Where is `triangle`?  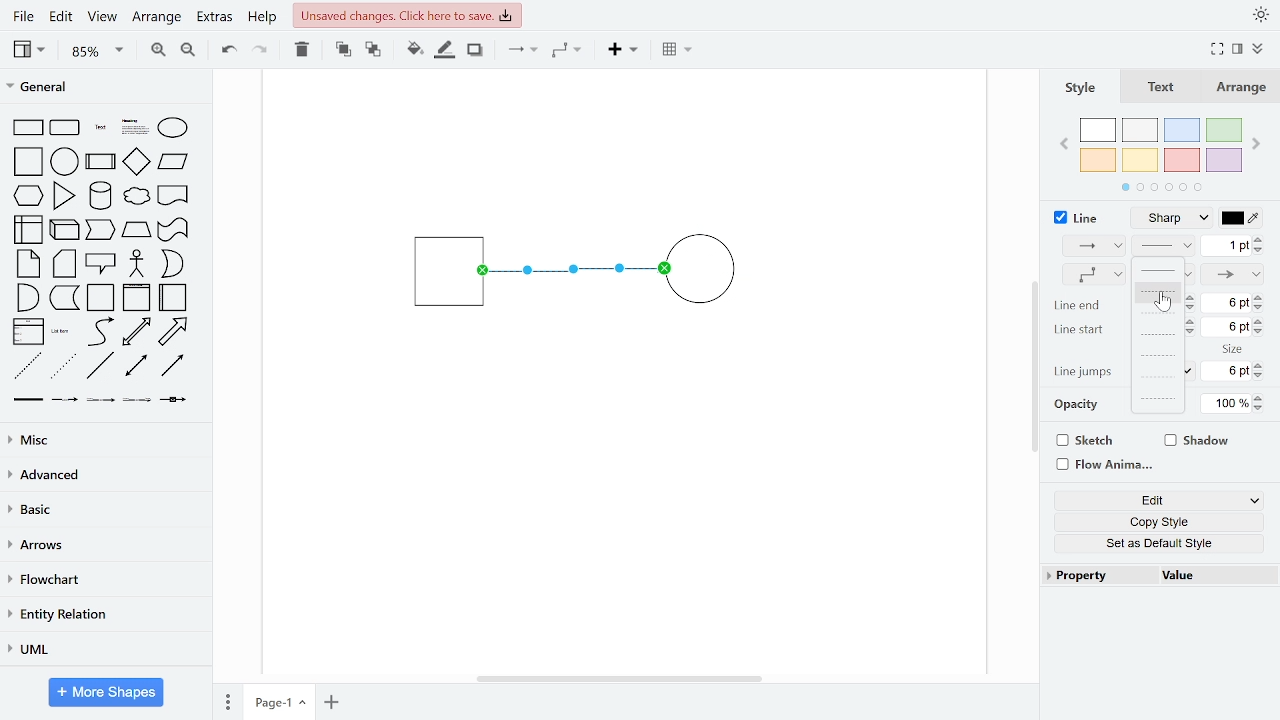
triangle is located at coordinates (65, 195).